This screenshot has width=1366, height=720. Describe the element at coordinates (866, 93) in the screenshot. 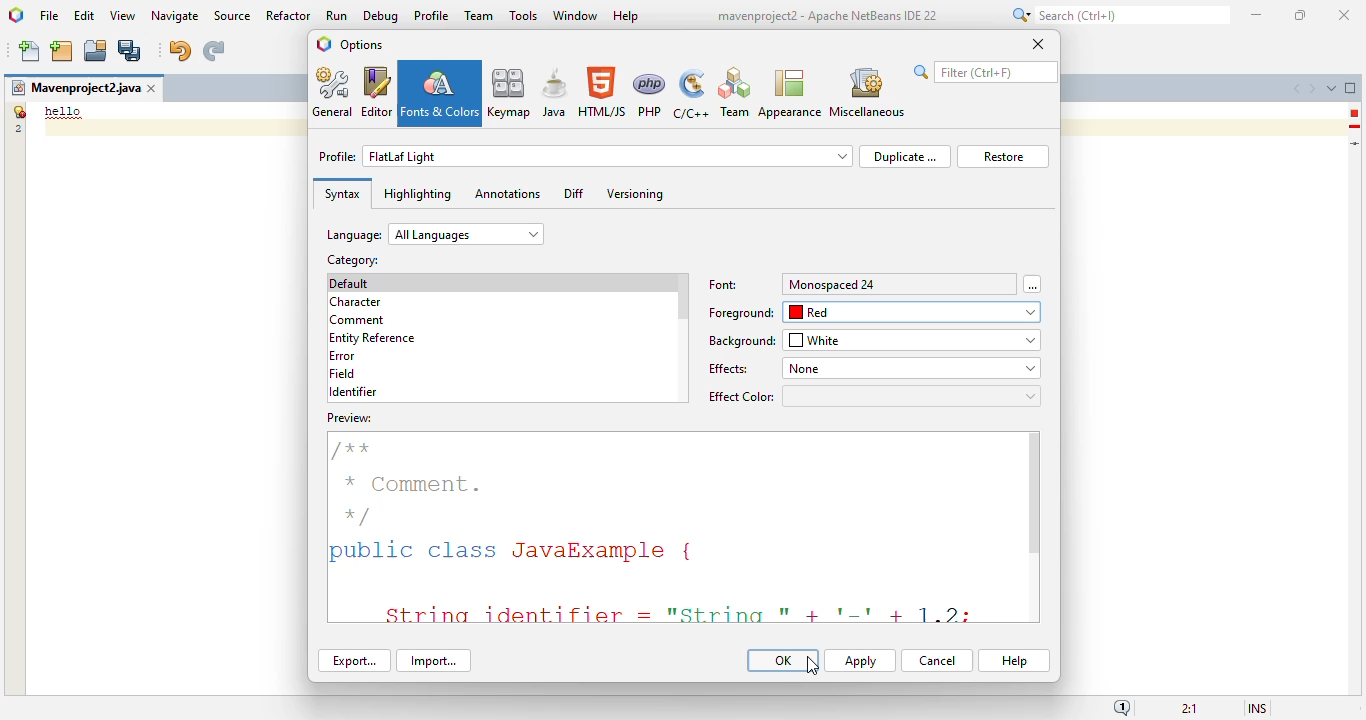

I see `miscellaneous` at that location.